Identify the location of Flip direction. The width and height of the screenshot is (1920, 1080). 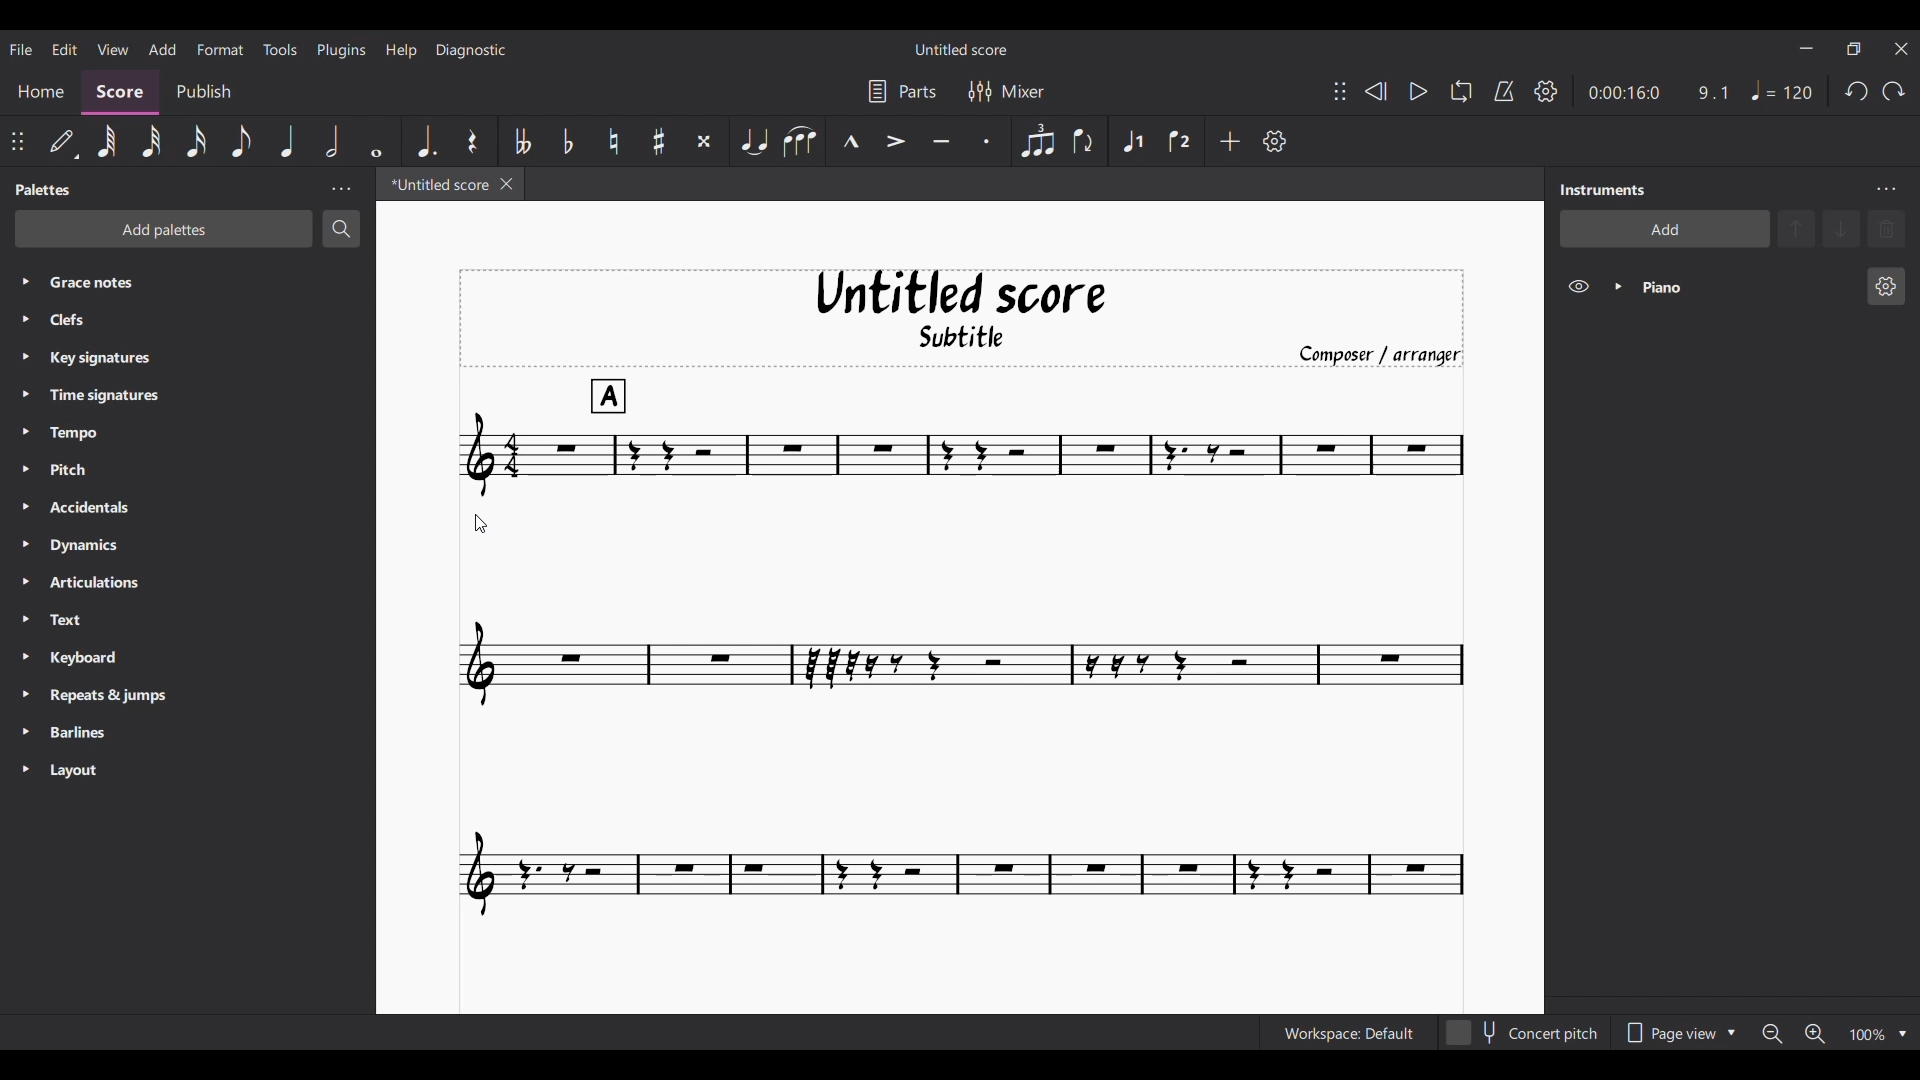
(1083, 141).